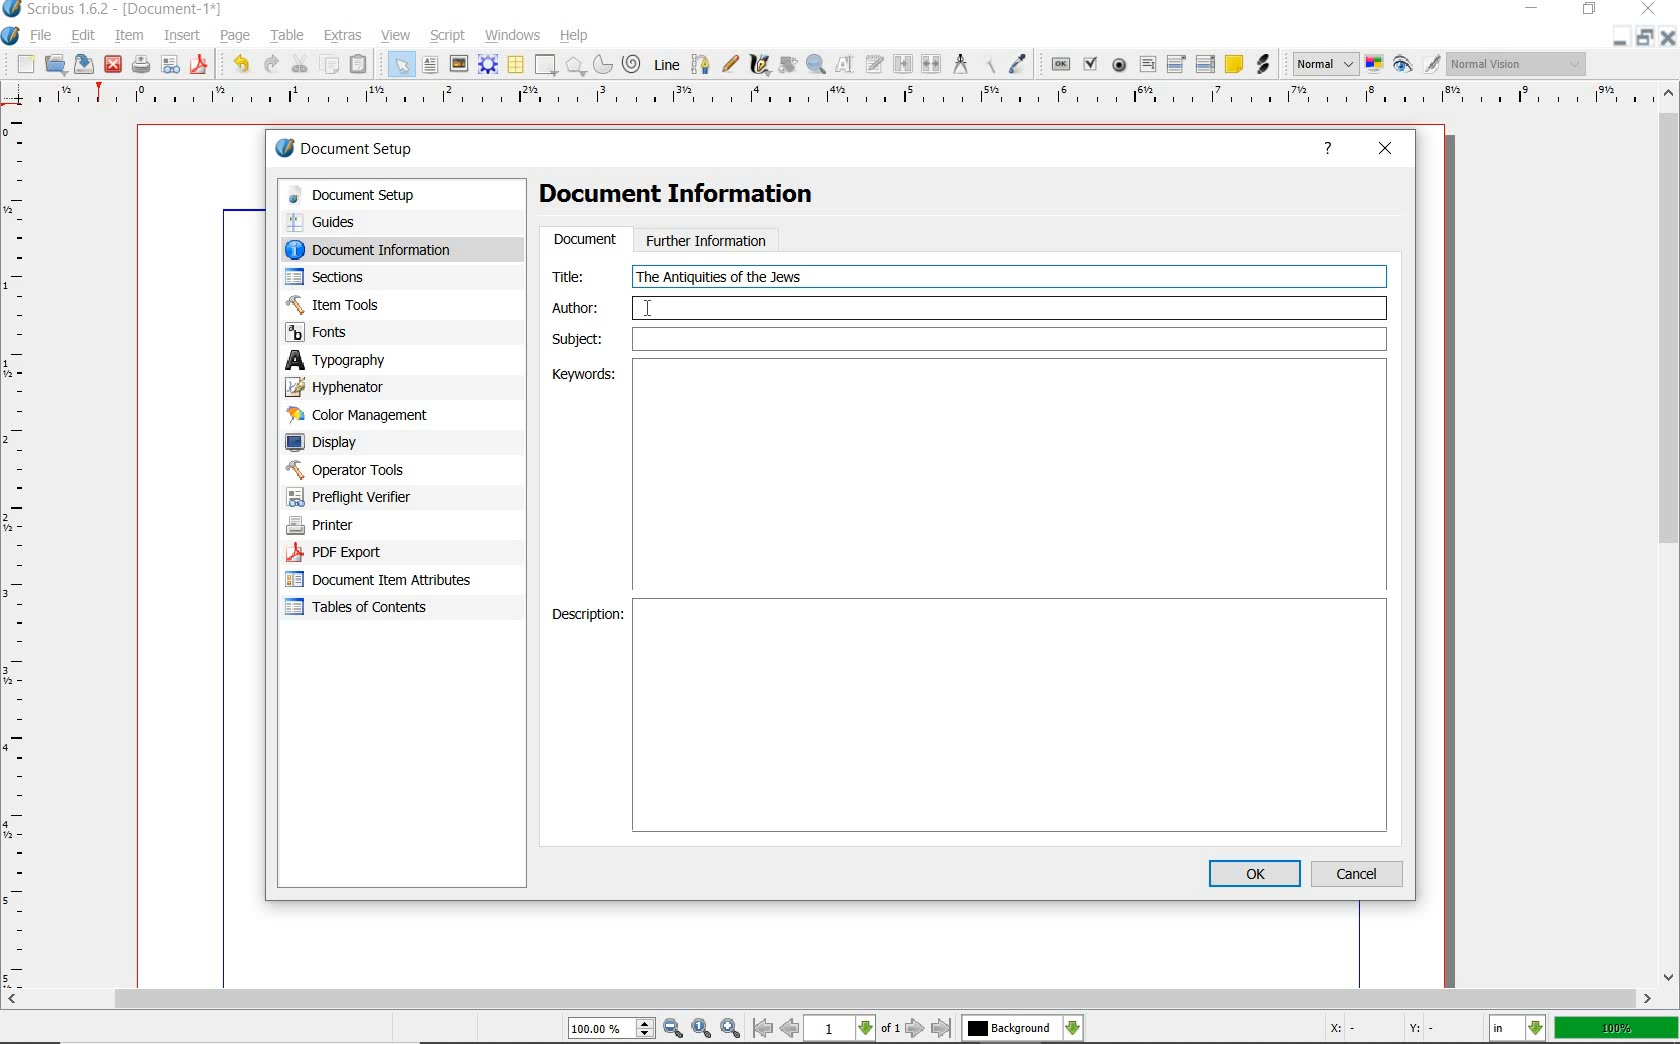  I want to click on Keywords, so click(1013, 474).